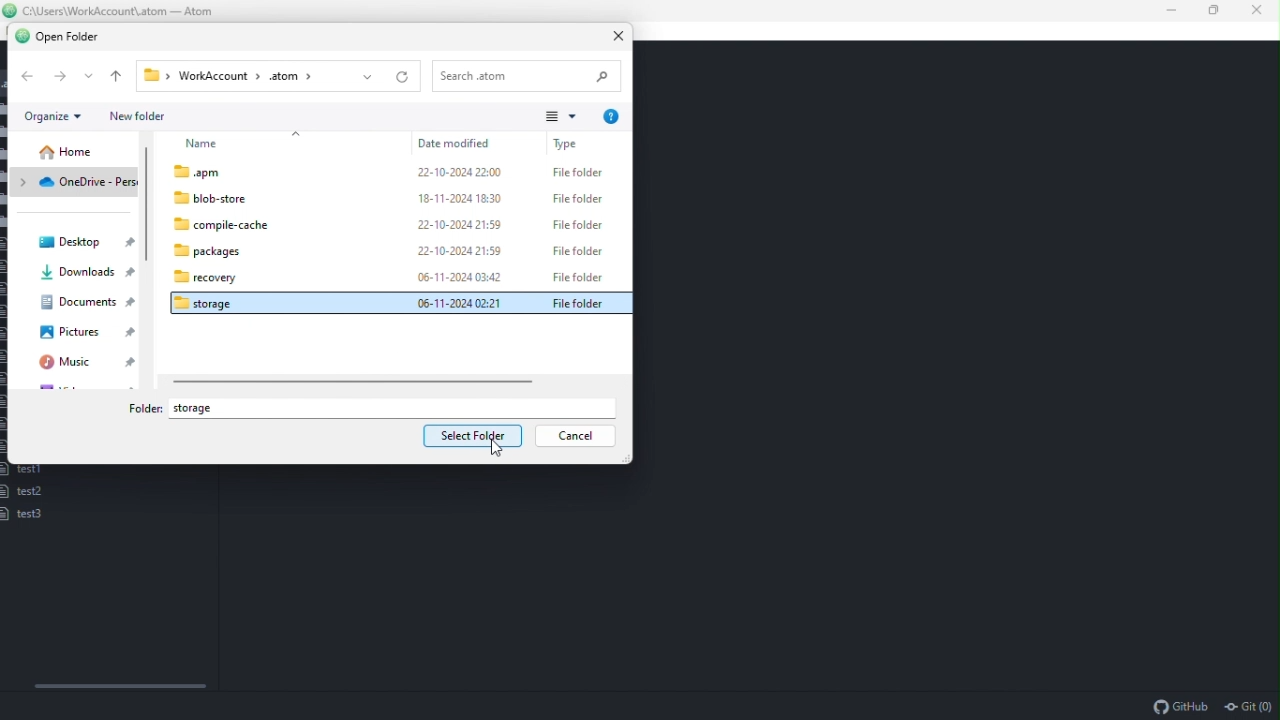 The height and width of the screenshot is (720, 1280). What do you see at coordinates (119, 76) in the screenshot?
I see `Up one level` at bounding box center [119, 76].